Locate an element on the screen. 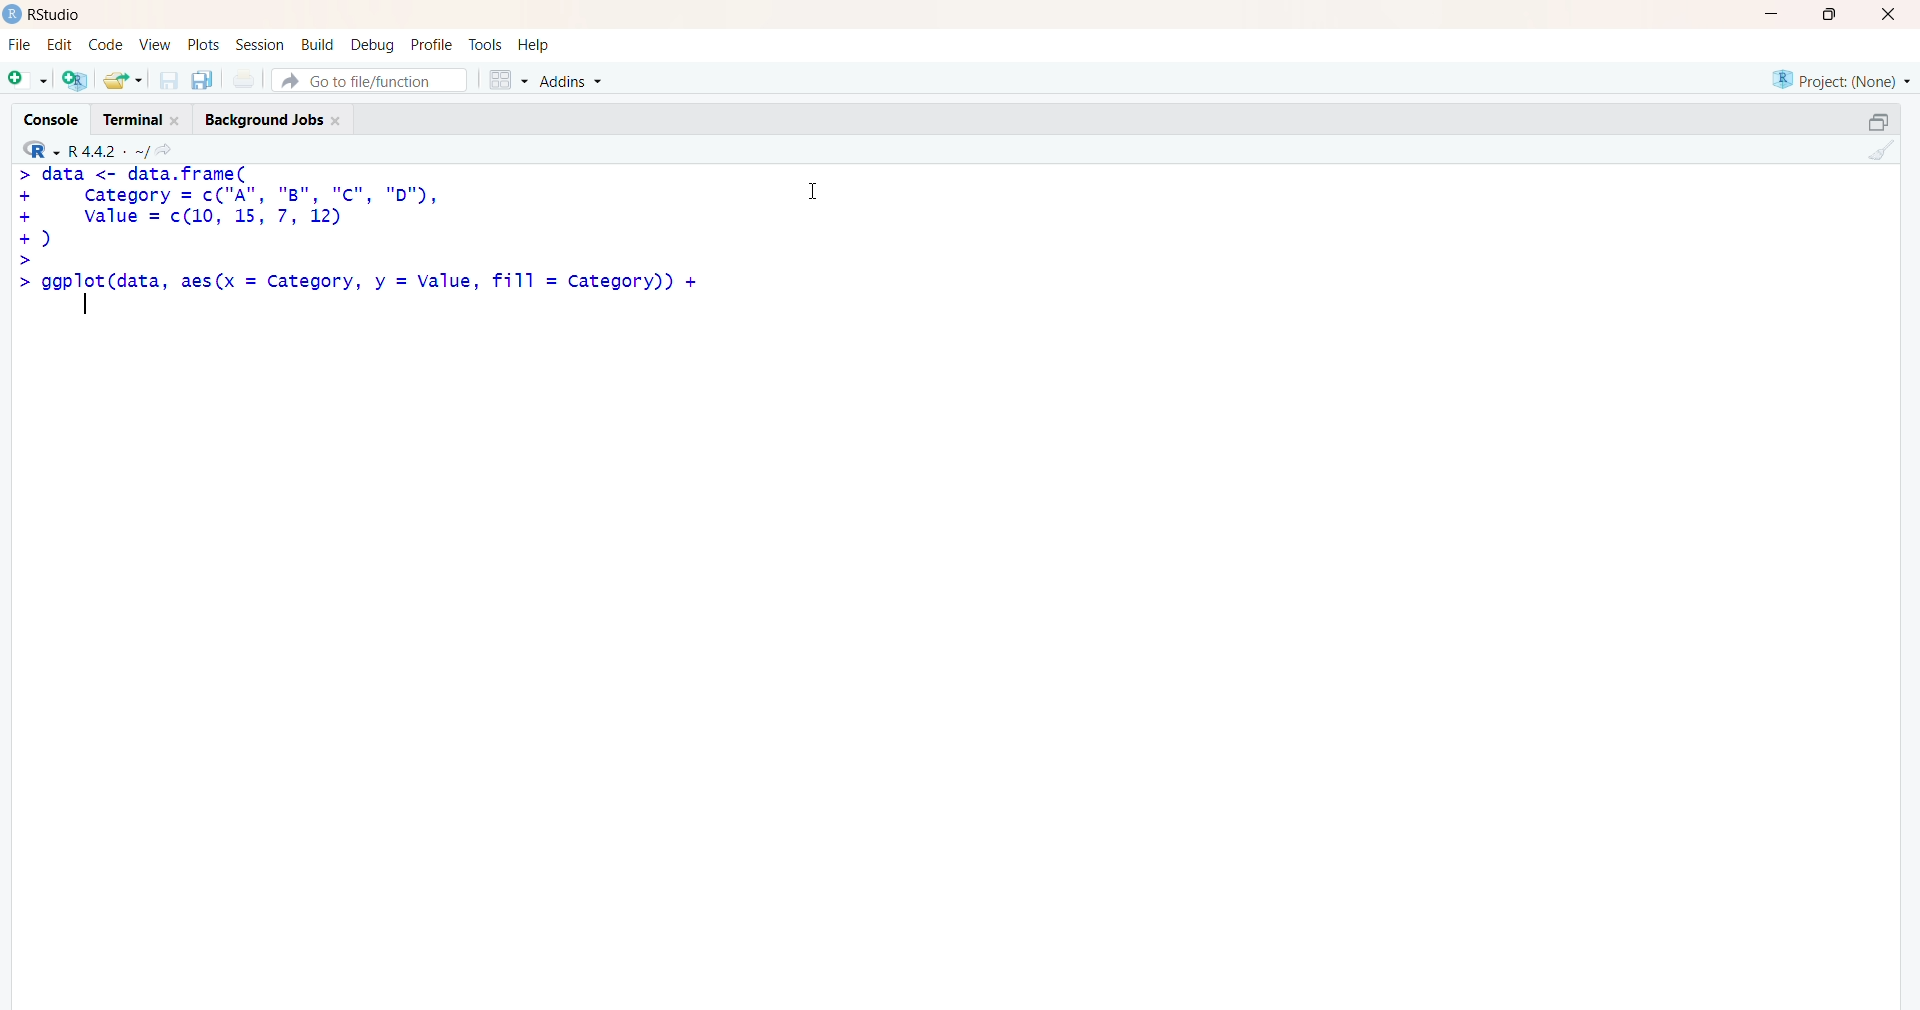  maximize is located at coordinates (1878, 122).